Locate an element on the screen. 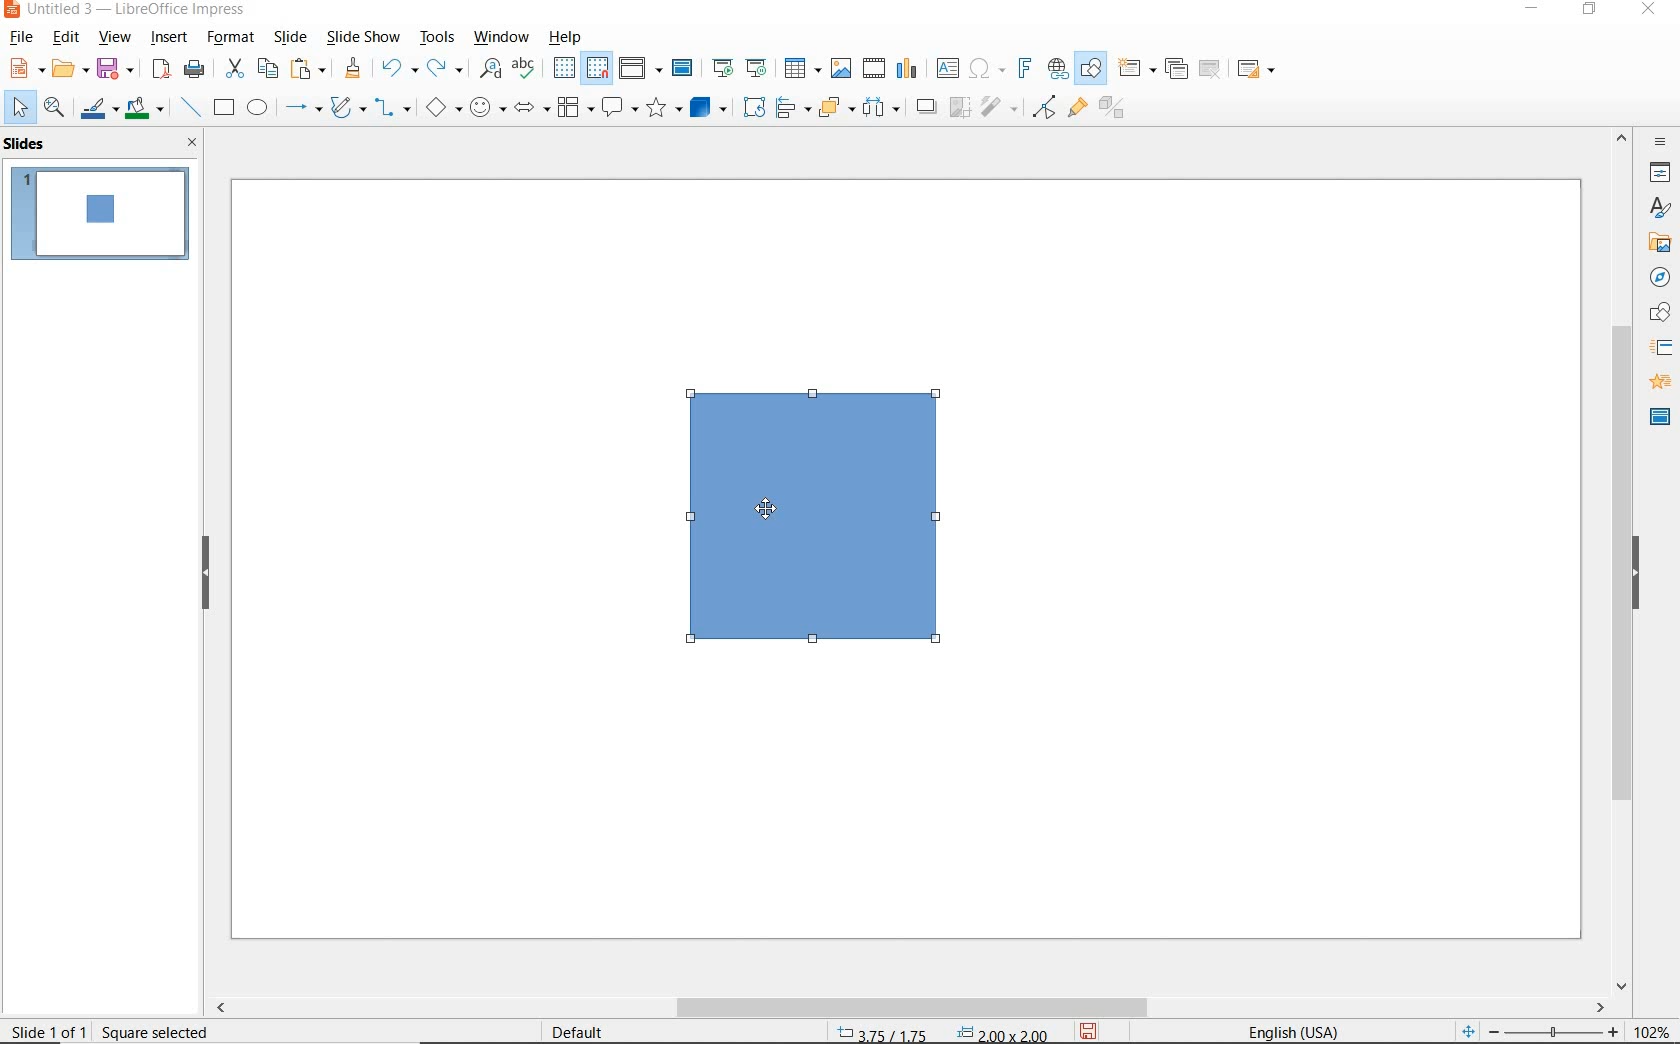 Image resolution: width=1680 pixels, height=1044 pixels. sheet 1 of 1 is located at coordinates (50, 1030).